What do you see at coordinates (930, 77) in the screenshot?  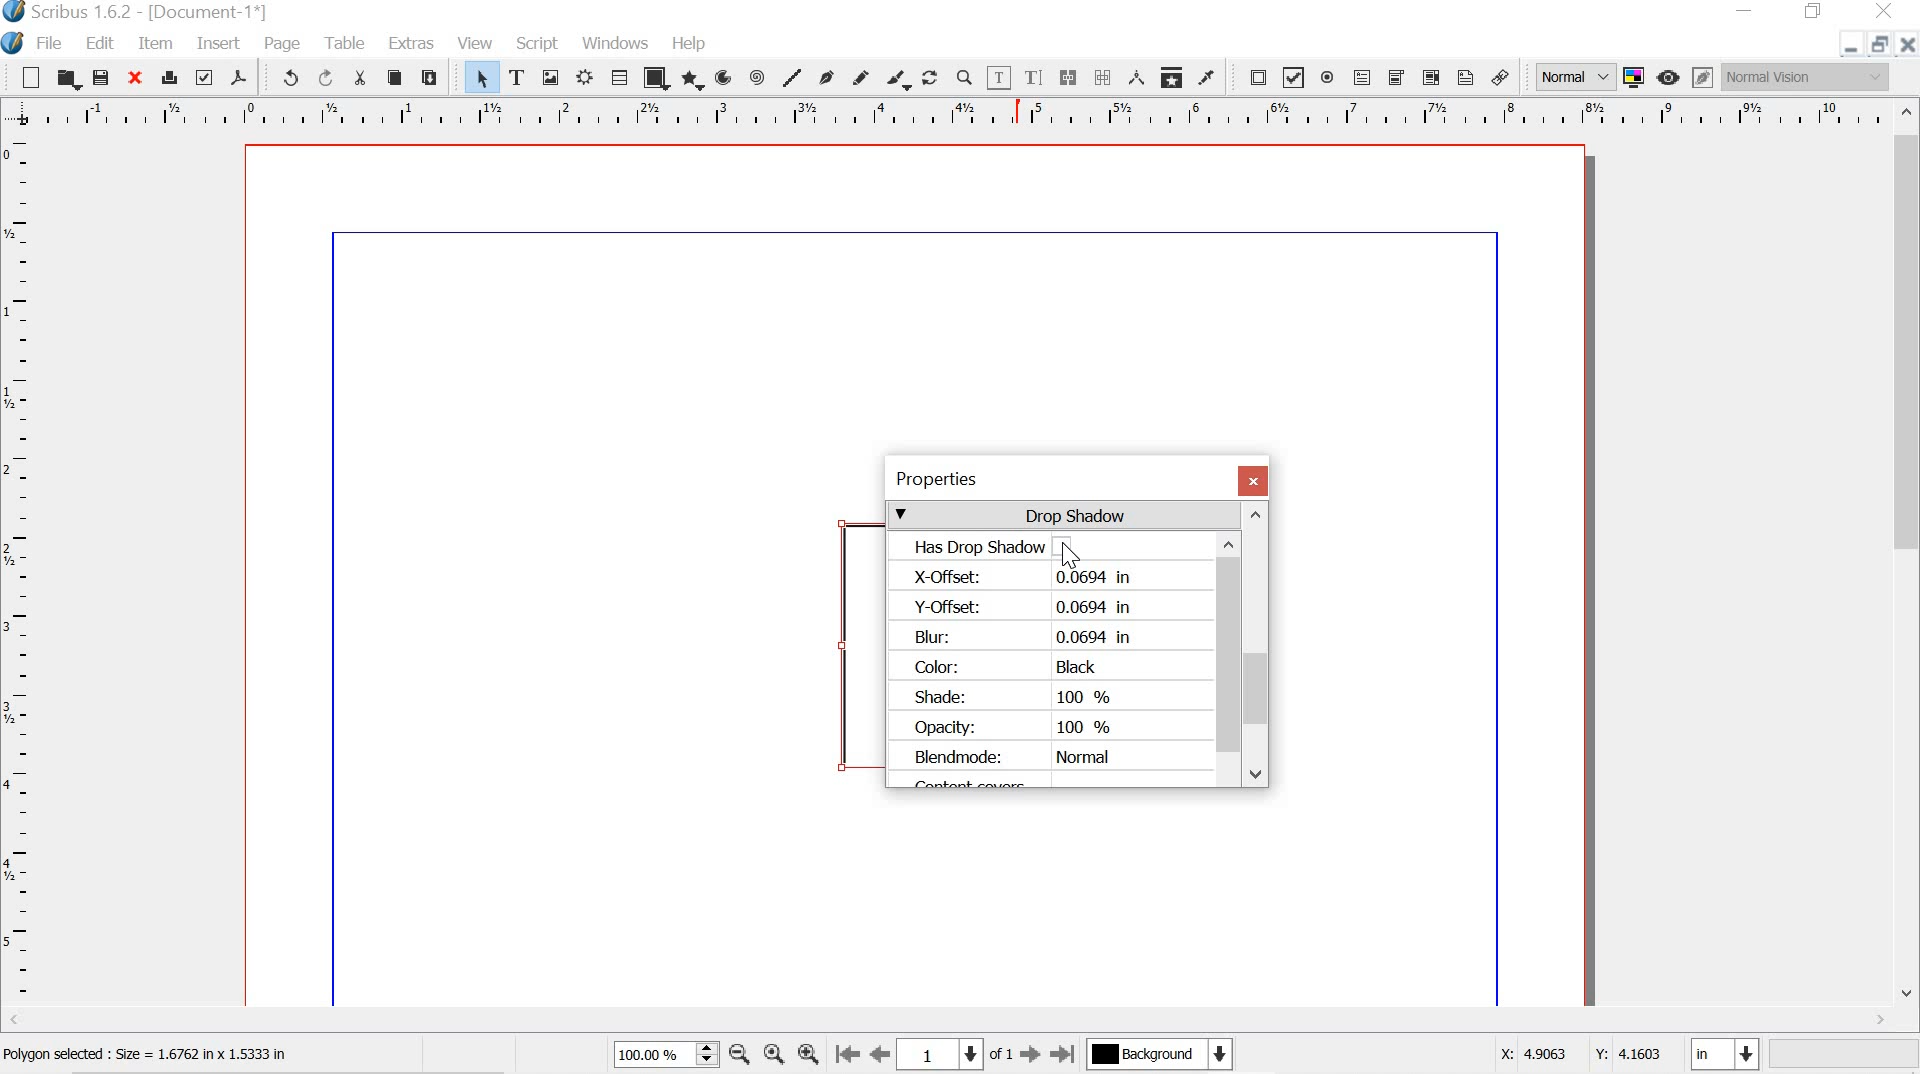 I see `rotate item` at bounding box center [930, 77].